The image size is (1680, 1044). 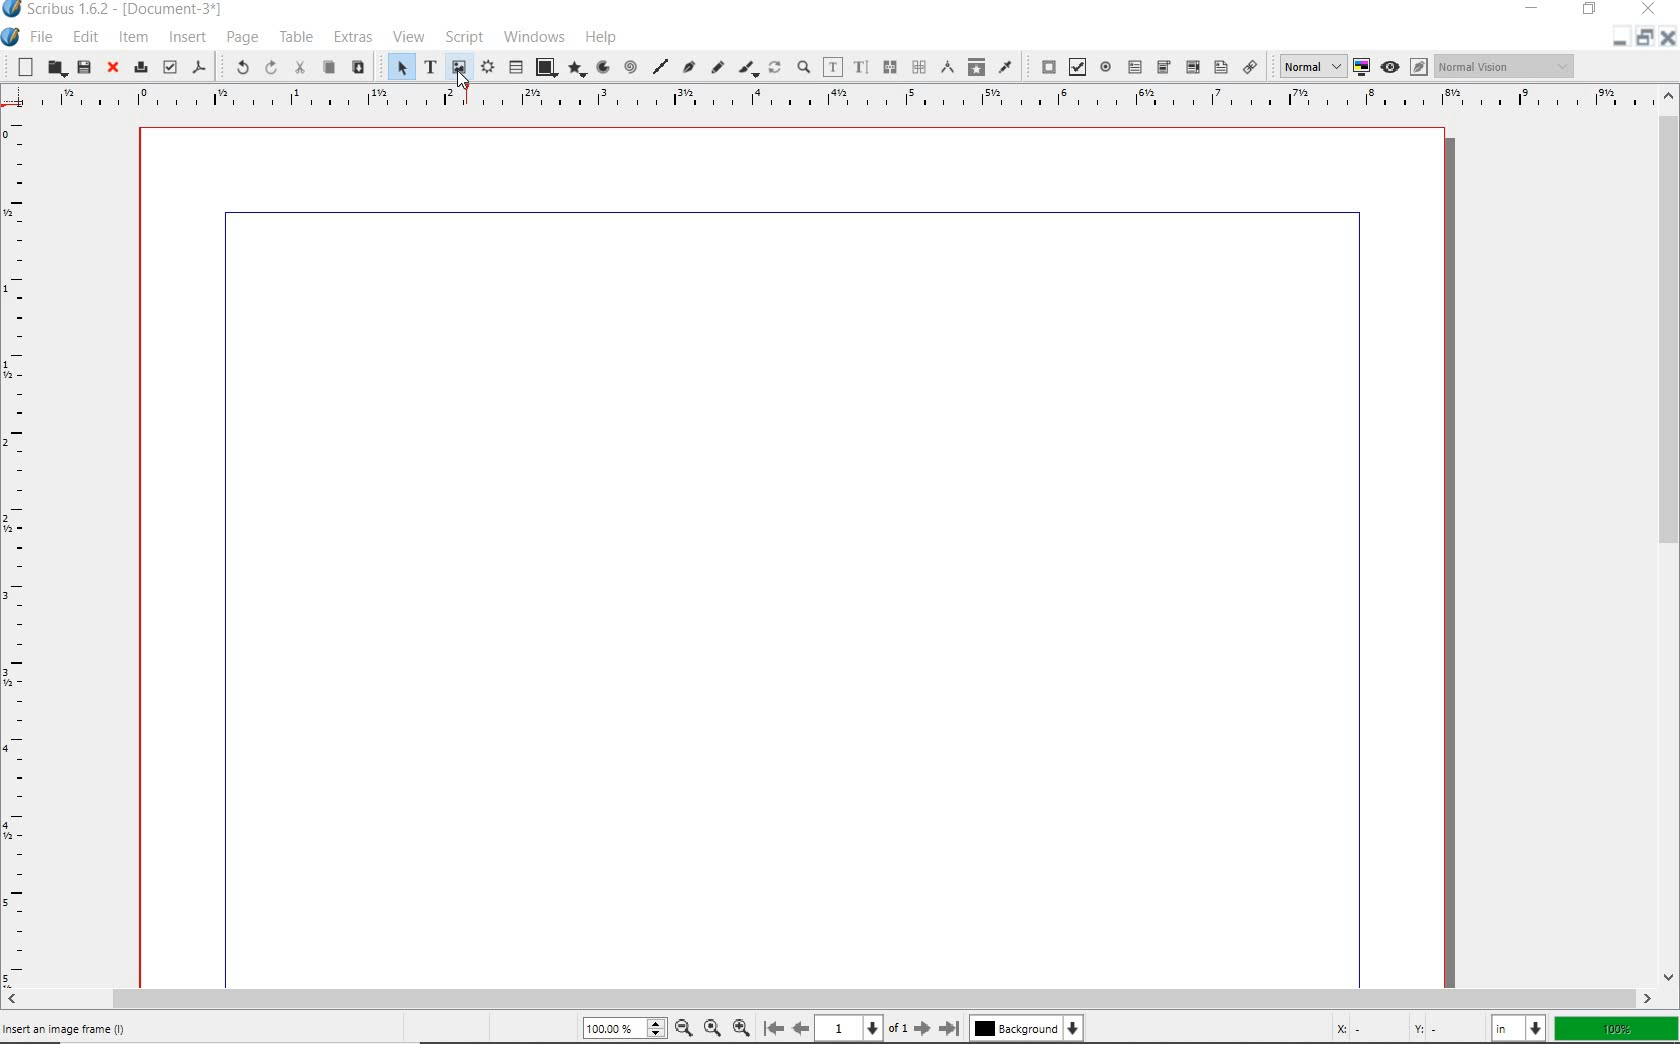 What do you see at coordinates (1389, 1030) in the screenshot?
I see `coordinates` at bounding box center [1389, 1030].